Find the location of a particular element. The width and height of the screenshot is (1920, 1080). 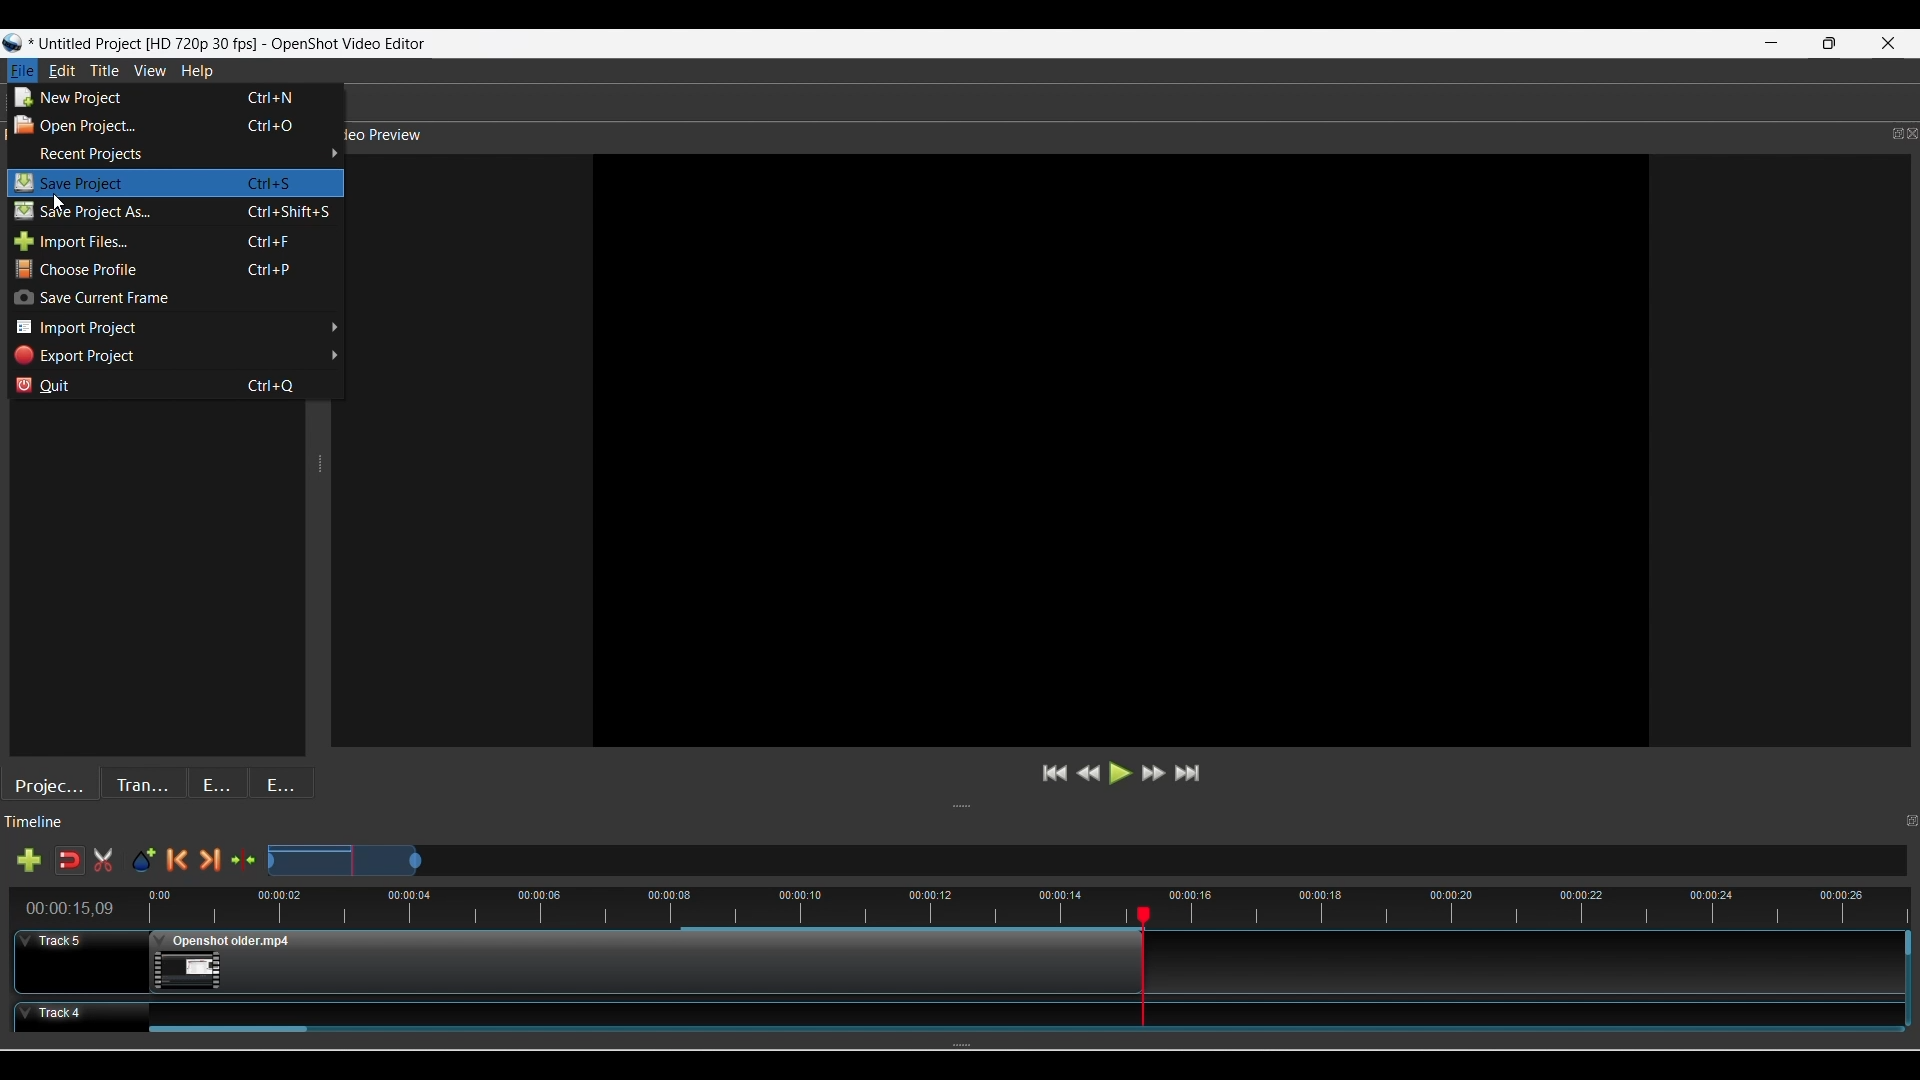

Previous marker is located at coordinates (176, 860).